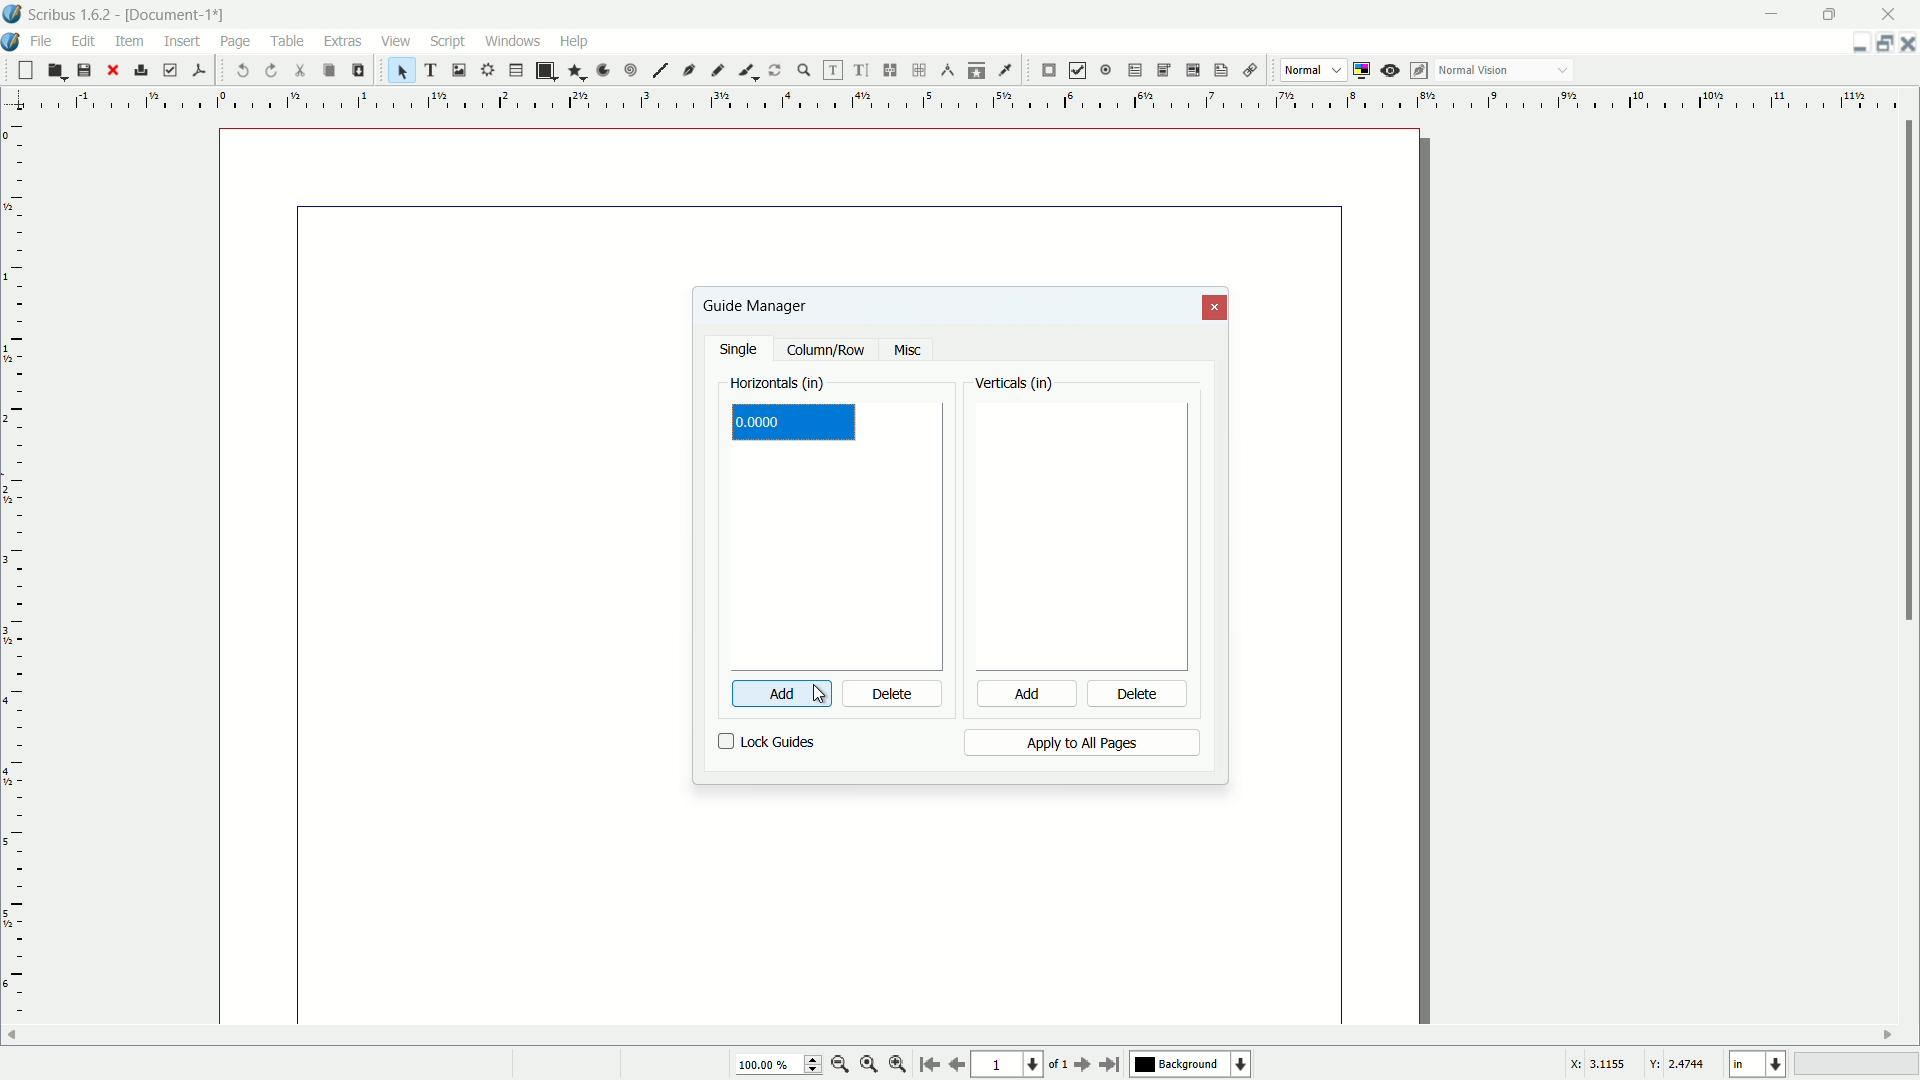  I want to click on print, so click(141, 70).